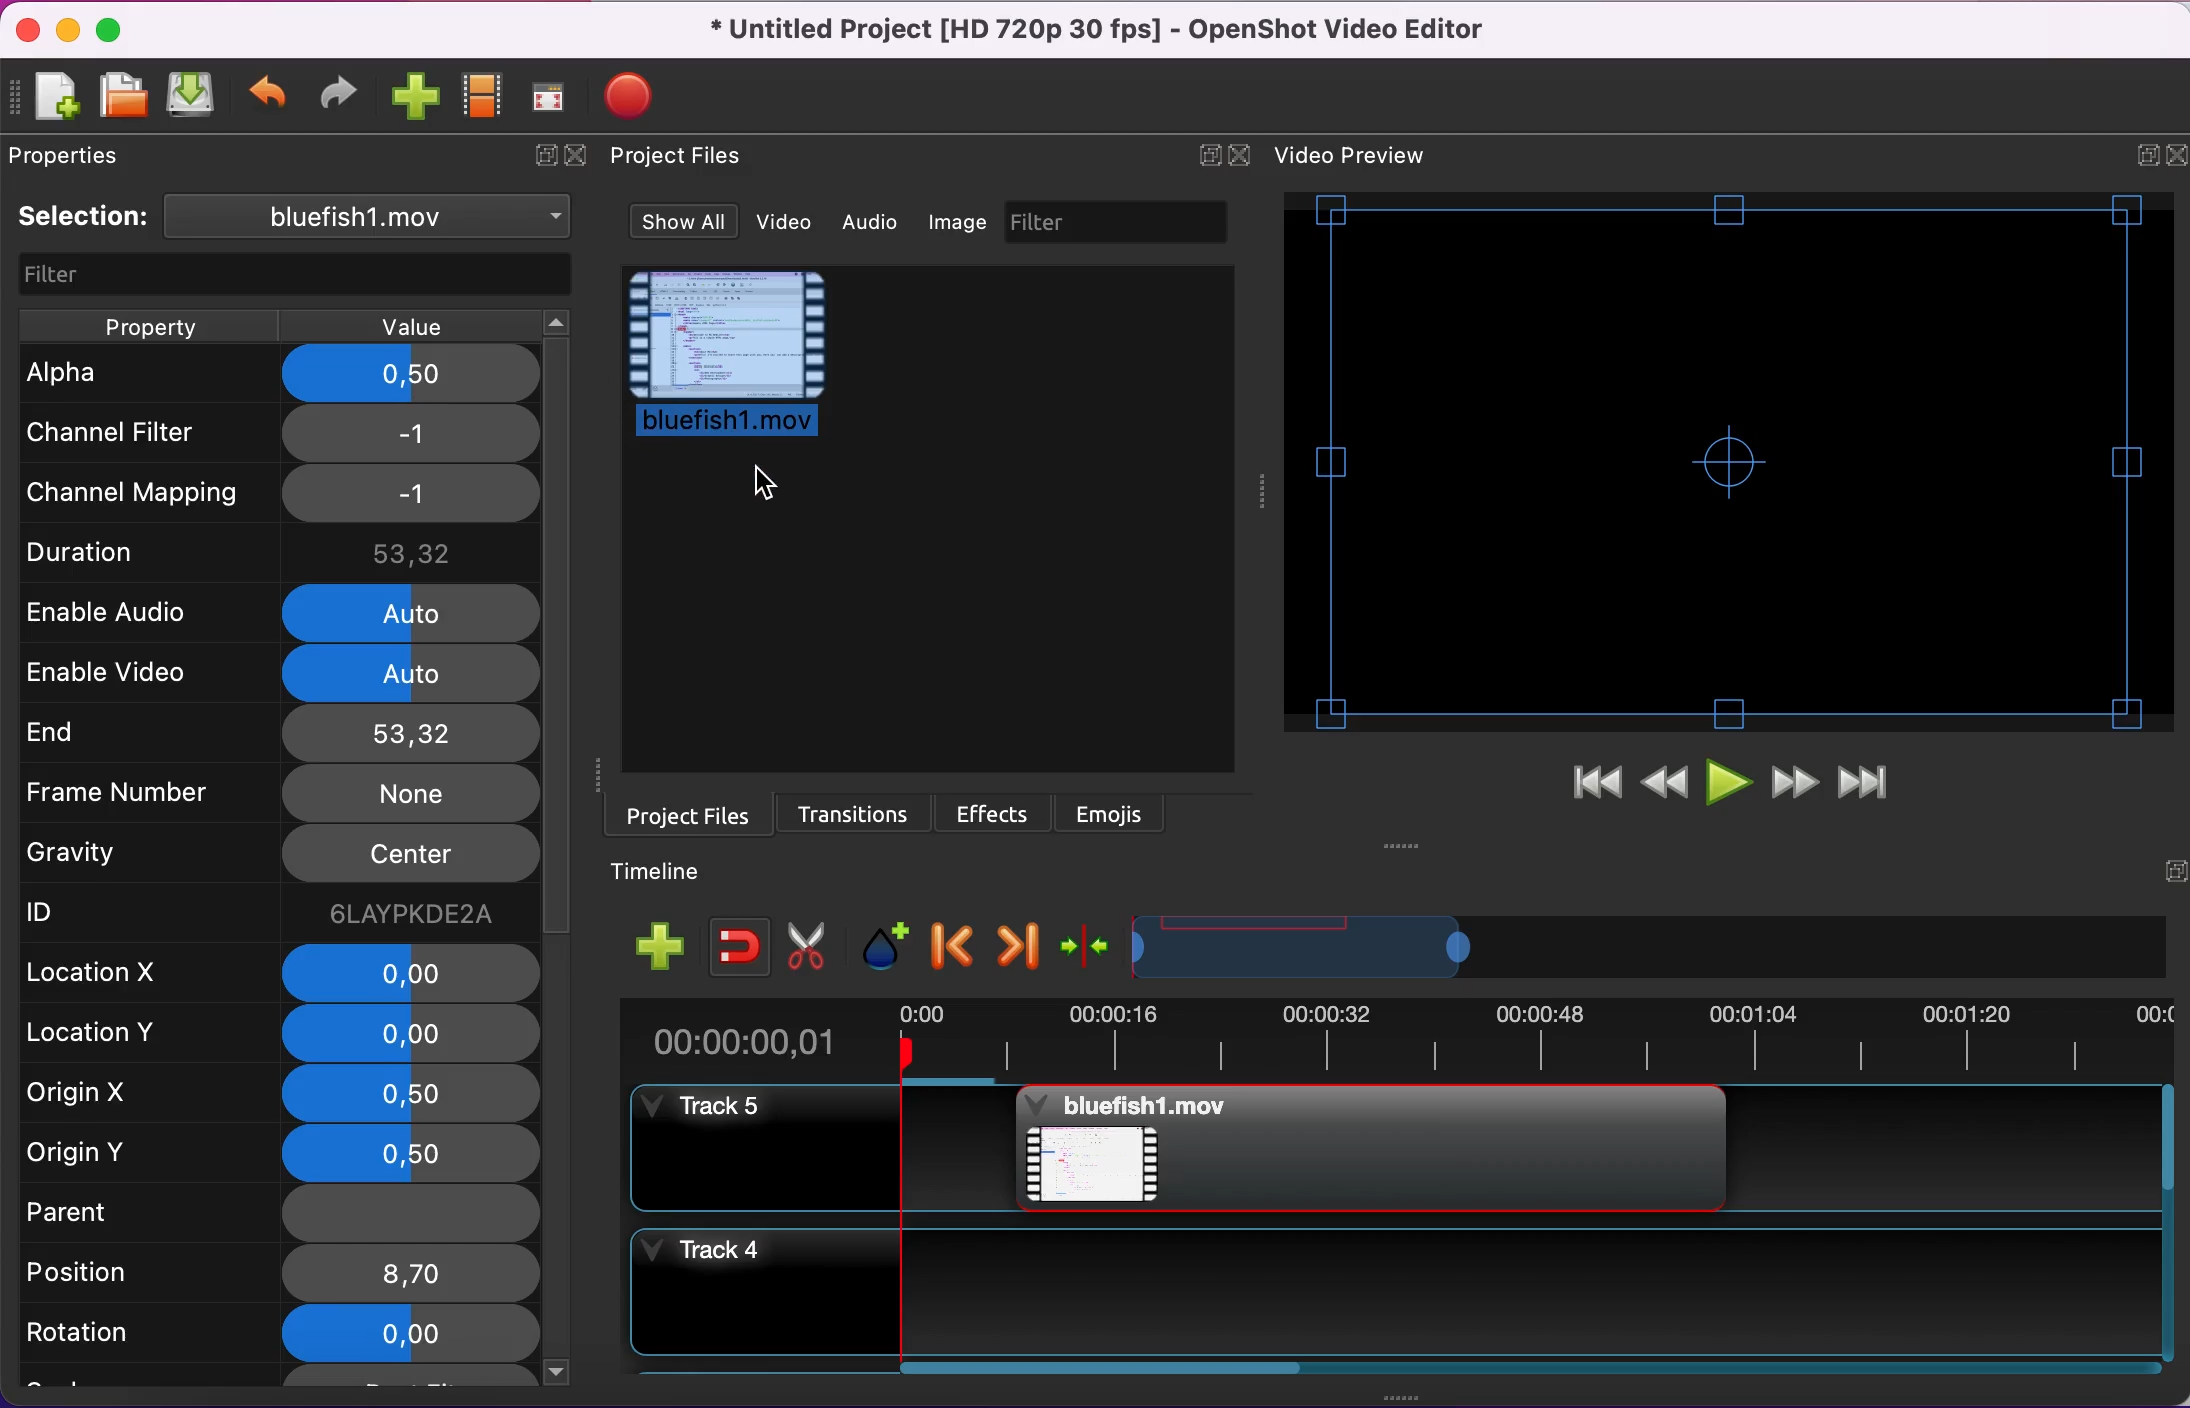  What do you see at coordinates (1731, 784) in the screenshot?
I see `play` at bounding box center [1731, 784].